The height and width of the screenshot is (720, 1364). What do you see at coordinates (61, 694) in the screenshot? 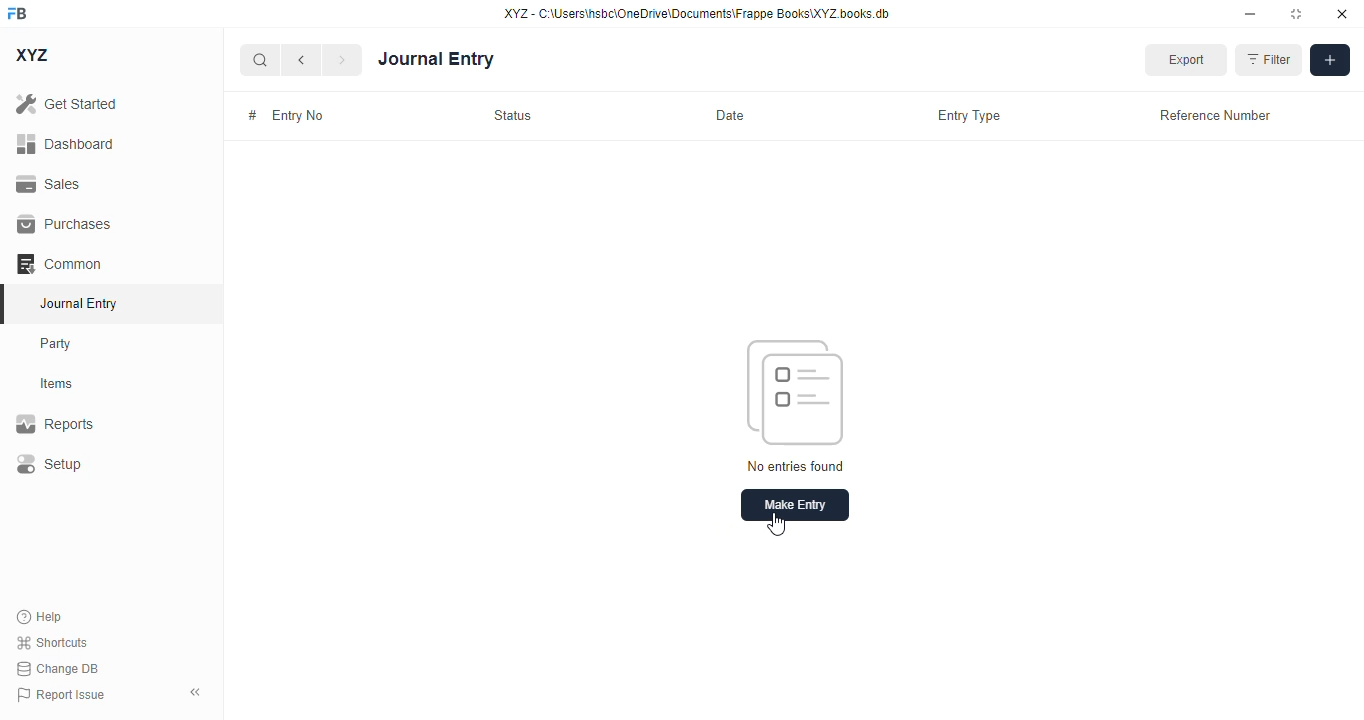
I see `report issue` at bounding box center [61, 694].